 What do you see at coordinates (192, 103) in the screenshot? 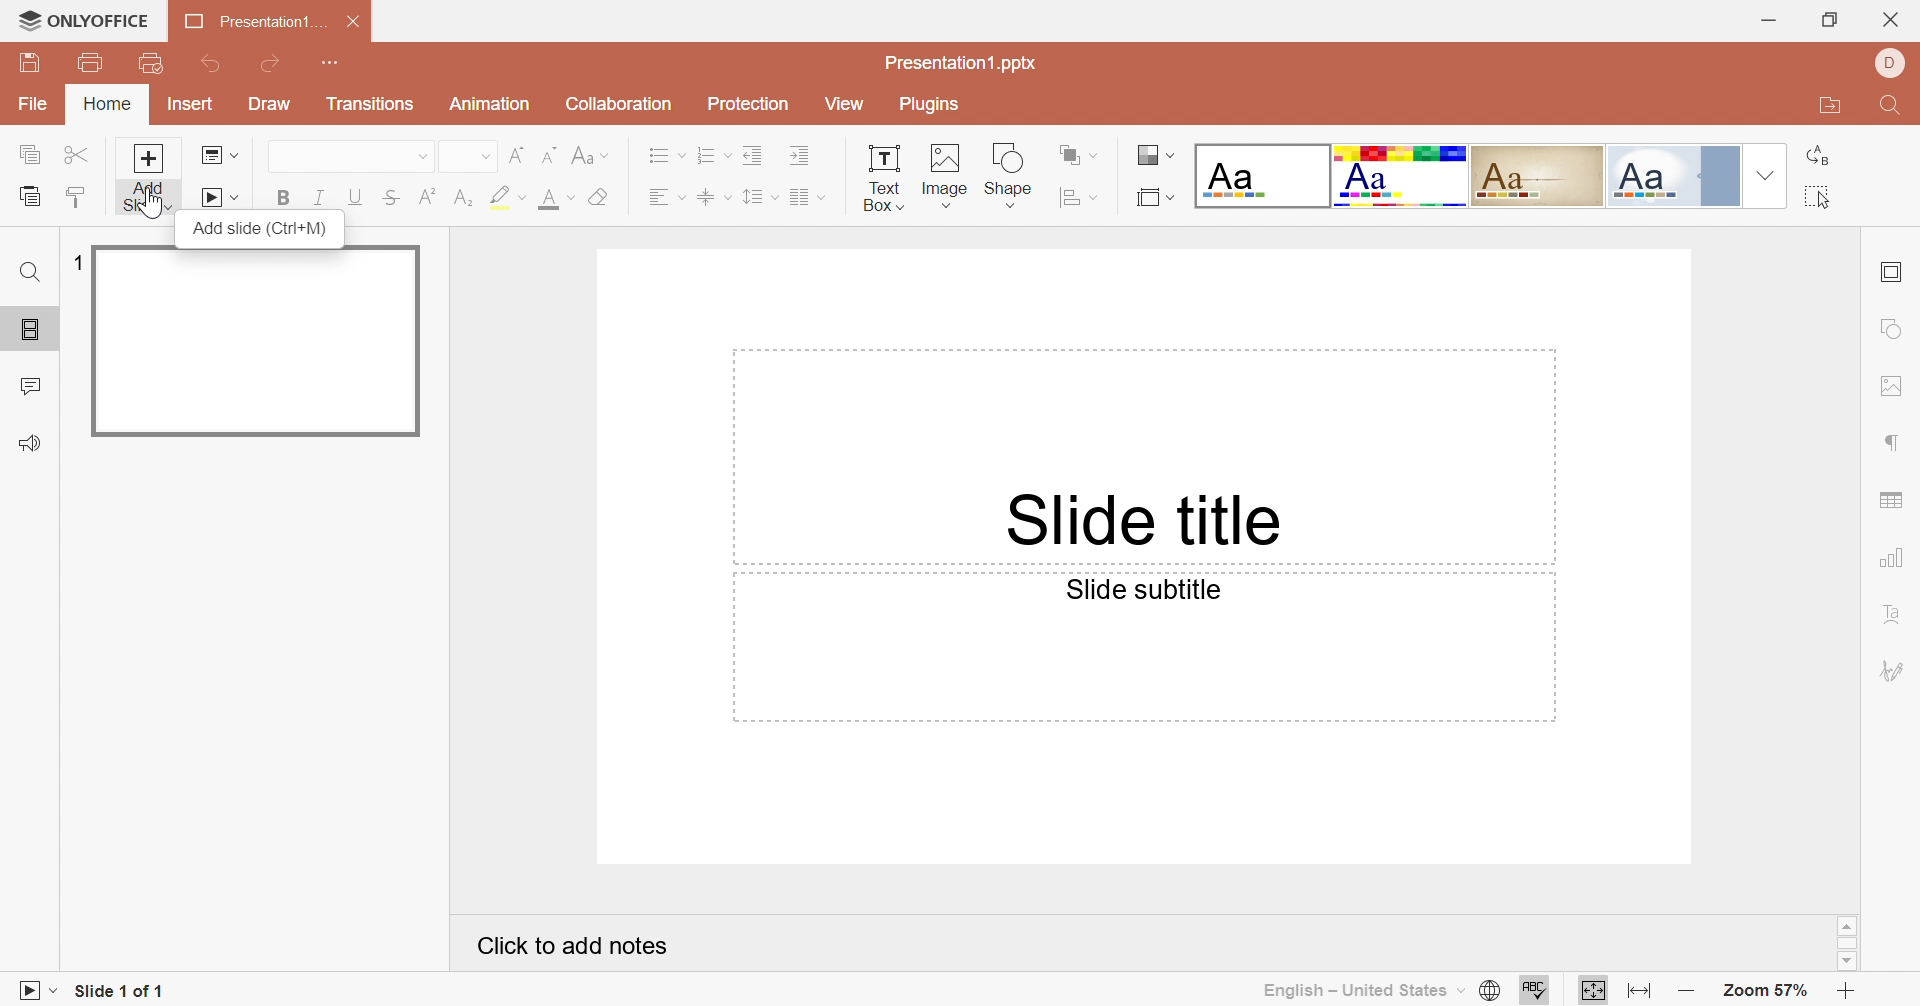
I see `Insert` at bounding box center [192, 103].